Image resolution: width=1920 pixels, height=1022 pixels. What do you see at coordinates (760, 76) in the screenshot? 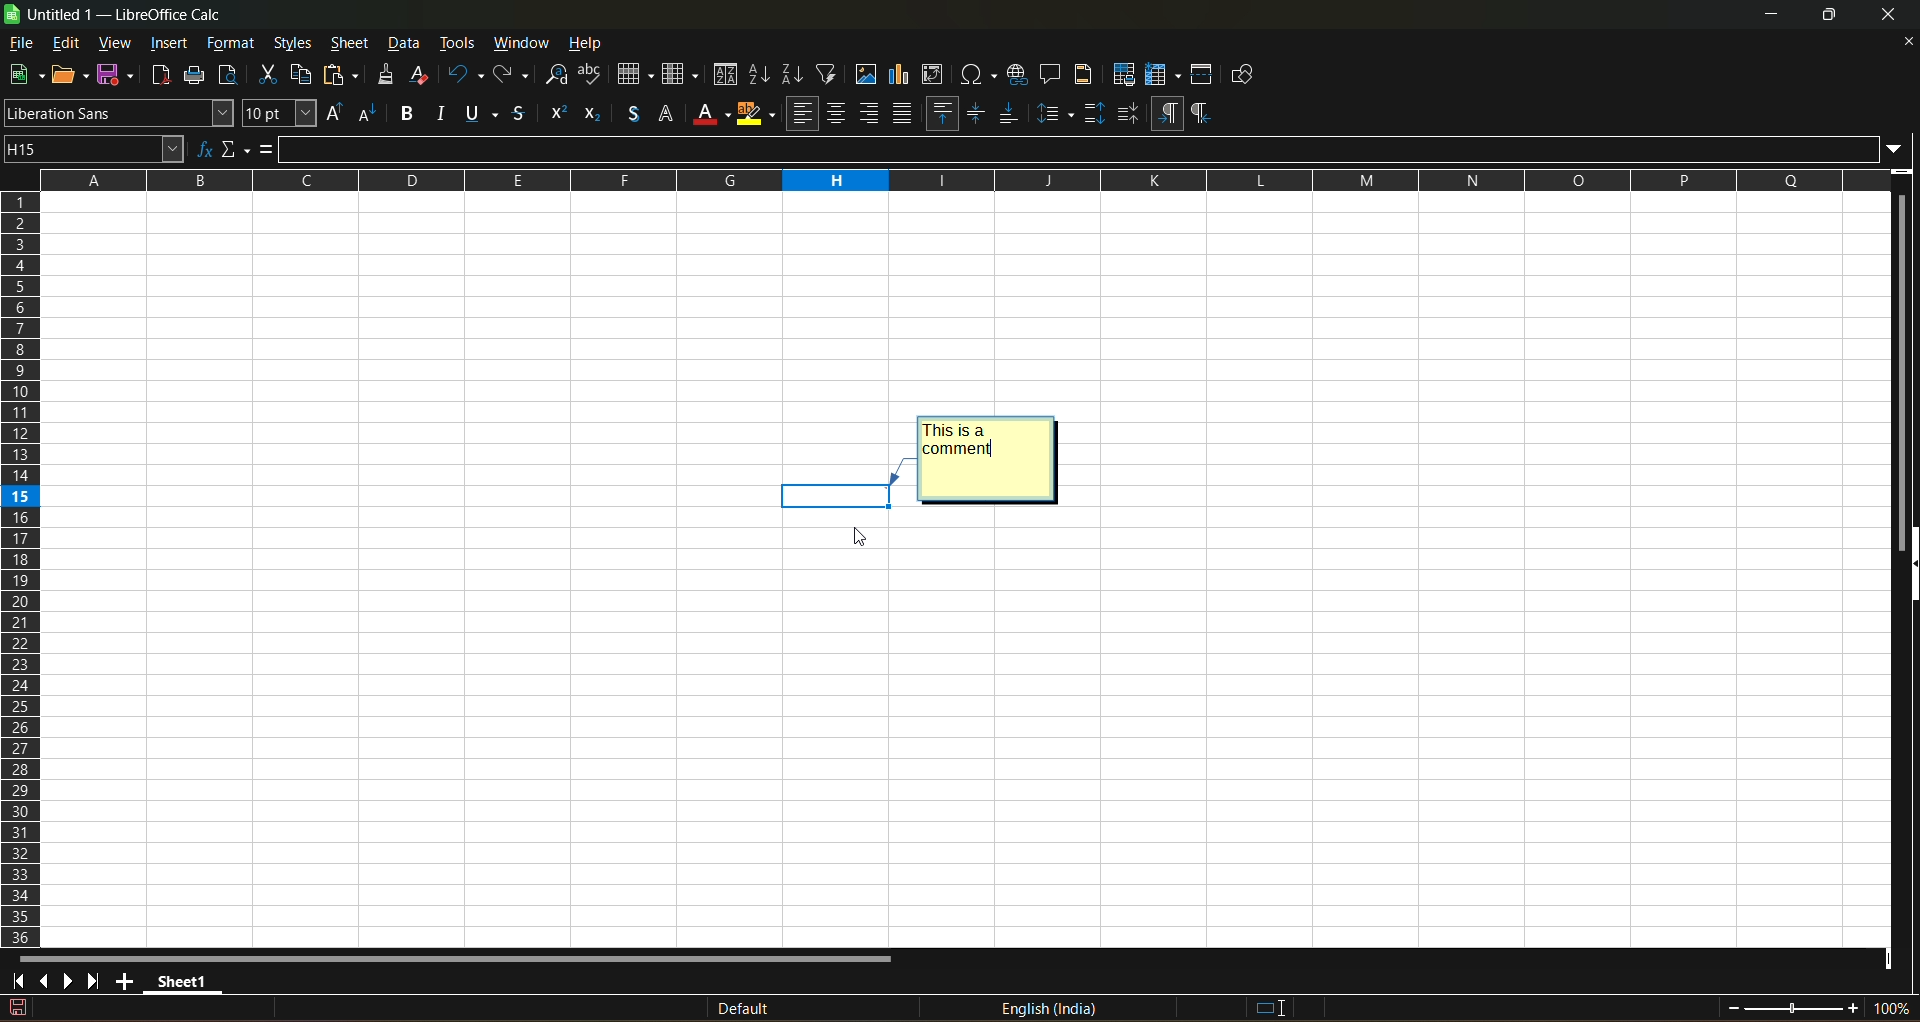
I see `sort ascending` at bounding box center [760, 76].